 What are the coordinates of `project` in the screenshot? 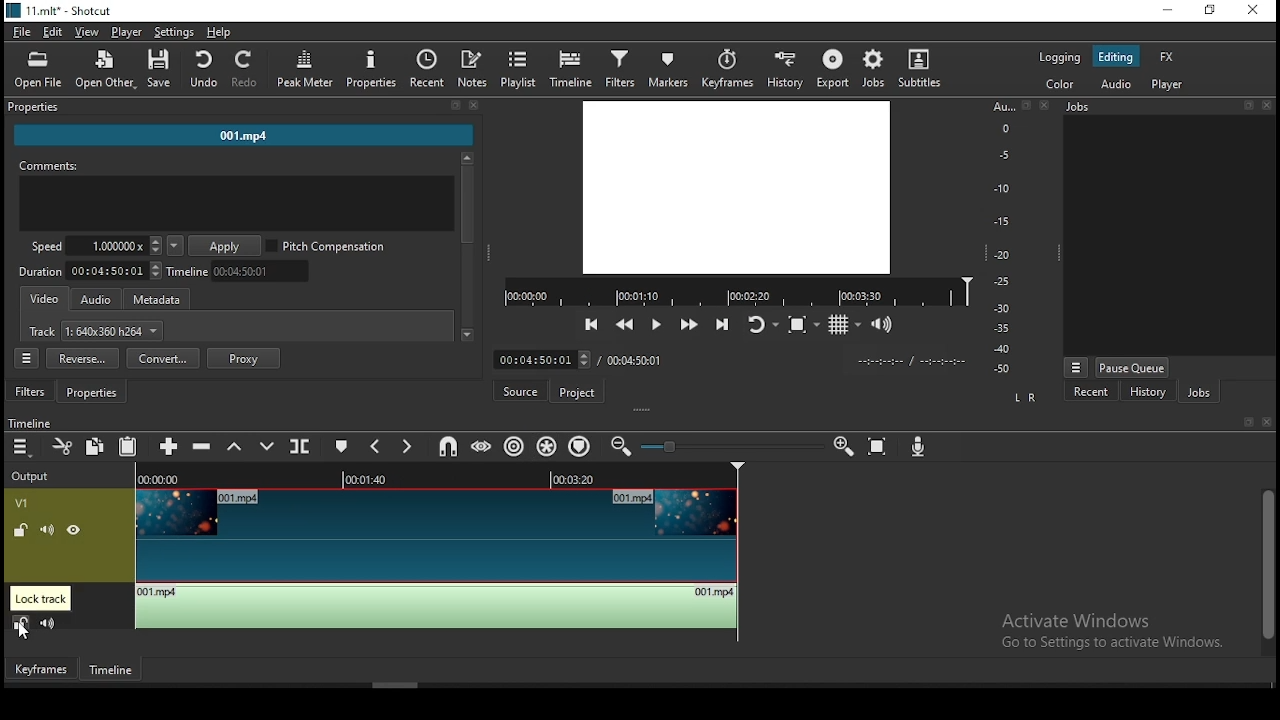 It's located at (579, 393).